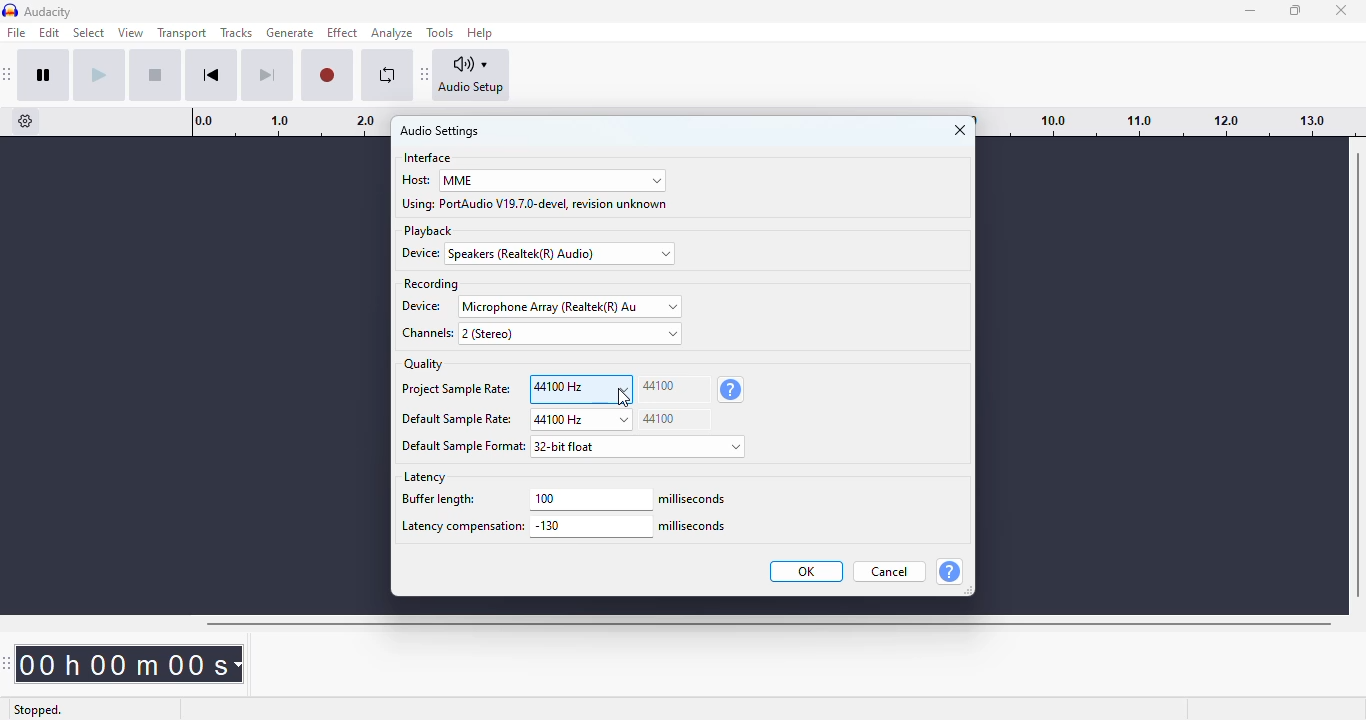 Image resolution: width=1366 pixels, height=720 pixels. Describe the element at coordinates (40, 708) in the screenshot. I see `stopped` at that location.